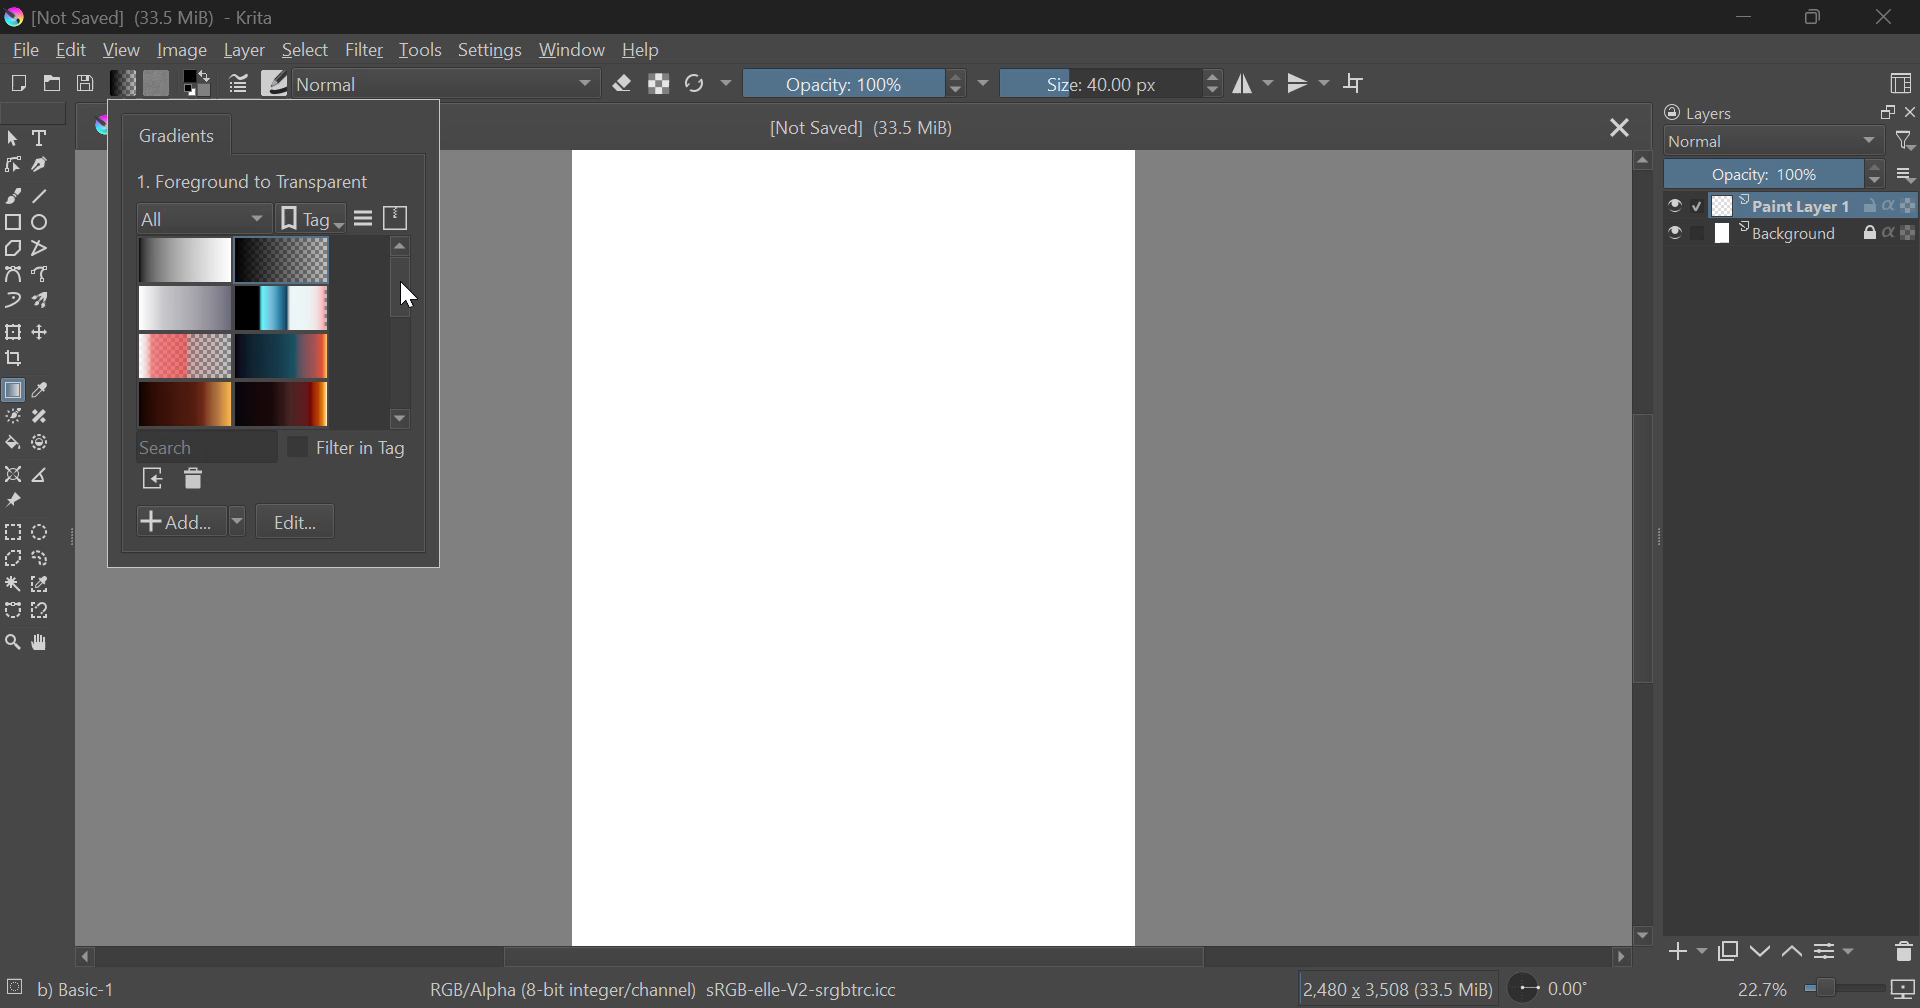 This screenshot has width=1920, height=1008. What do you see at coordinates (38, 642) in the screenshot?
I see `Pan` at bounding box center [38, 642].